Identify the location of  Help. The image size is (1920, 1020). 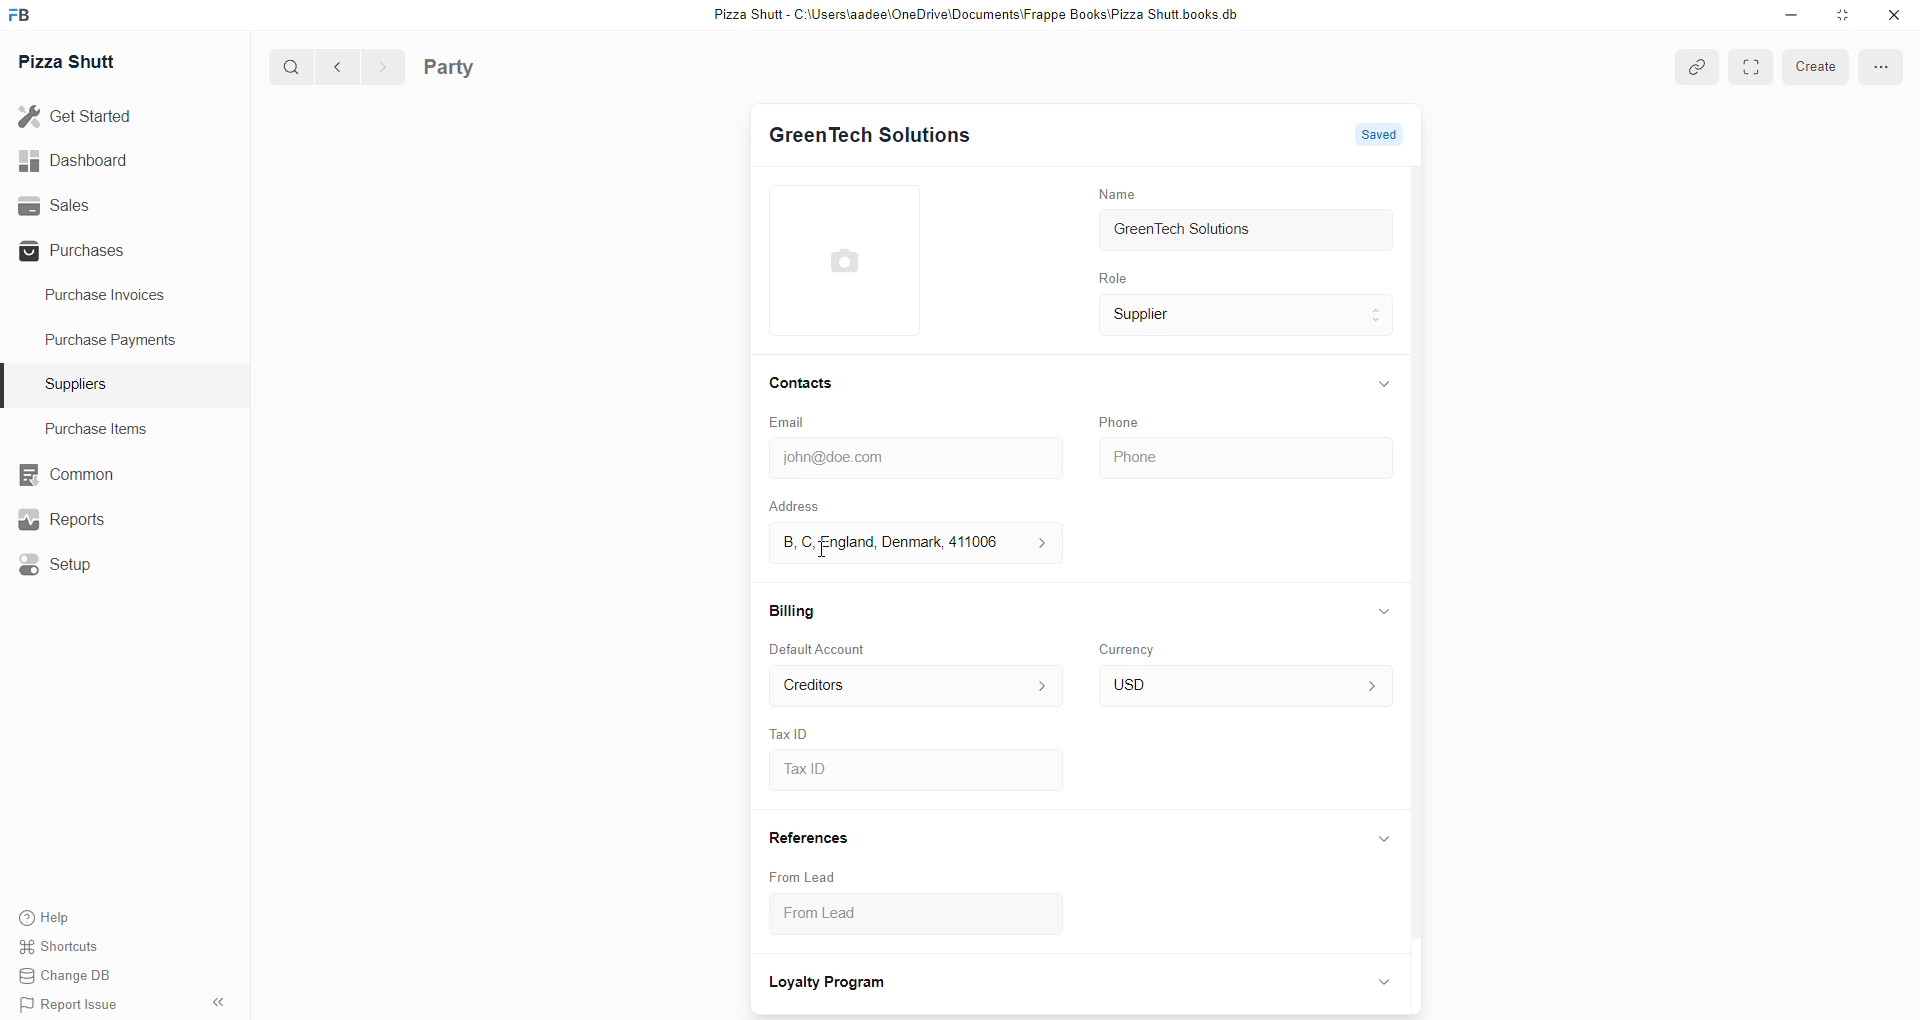
(73, 918).